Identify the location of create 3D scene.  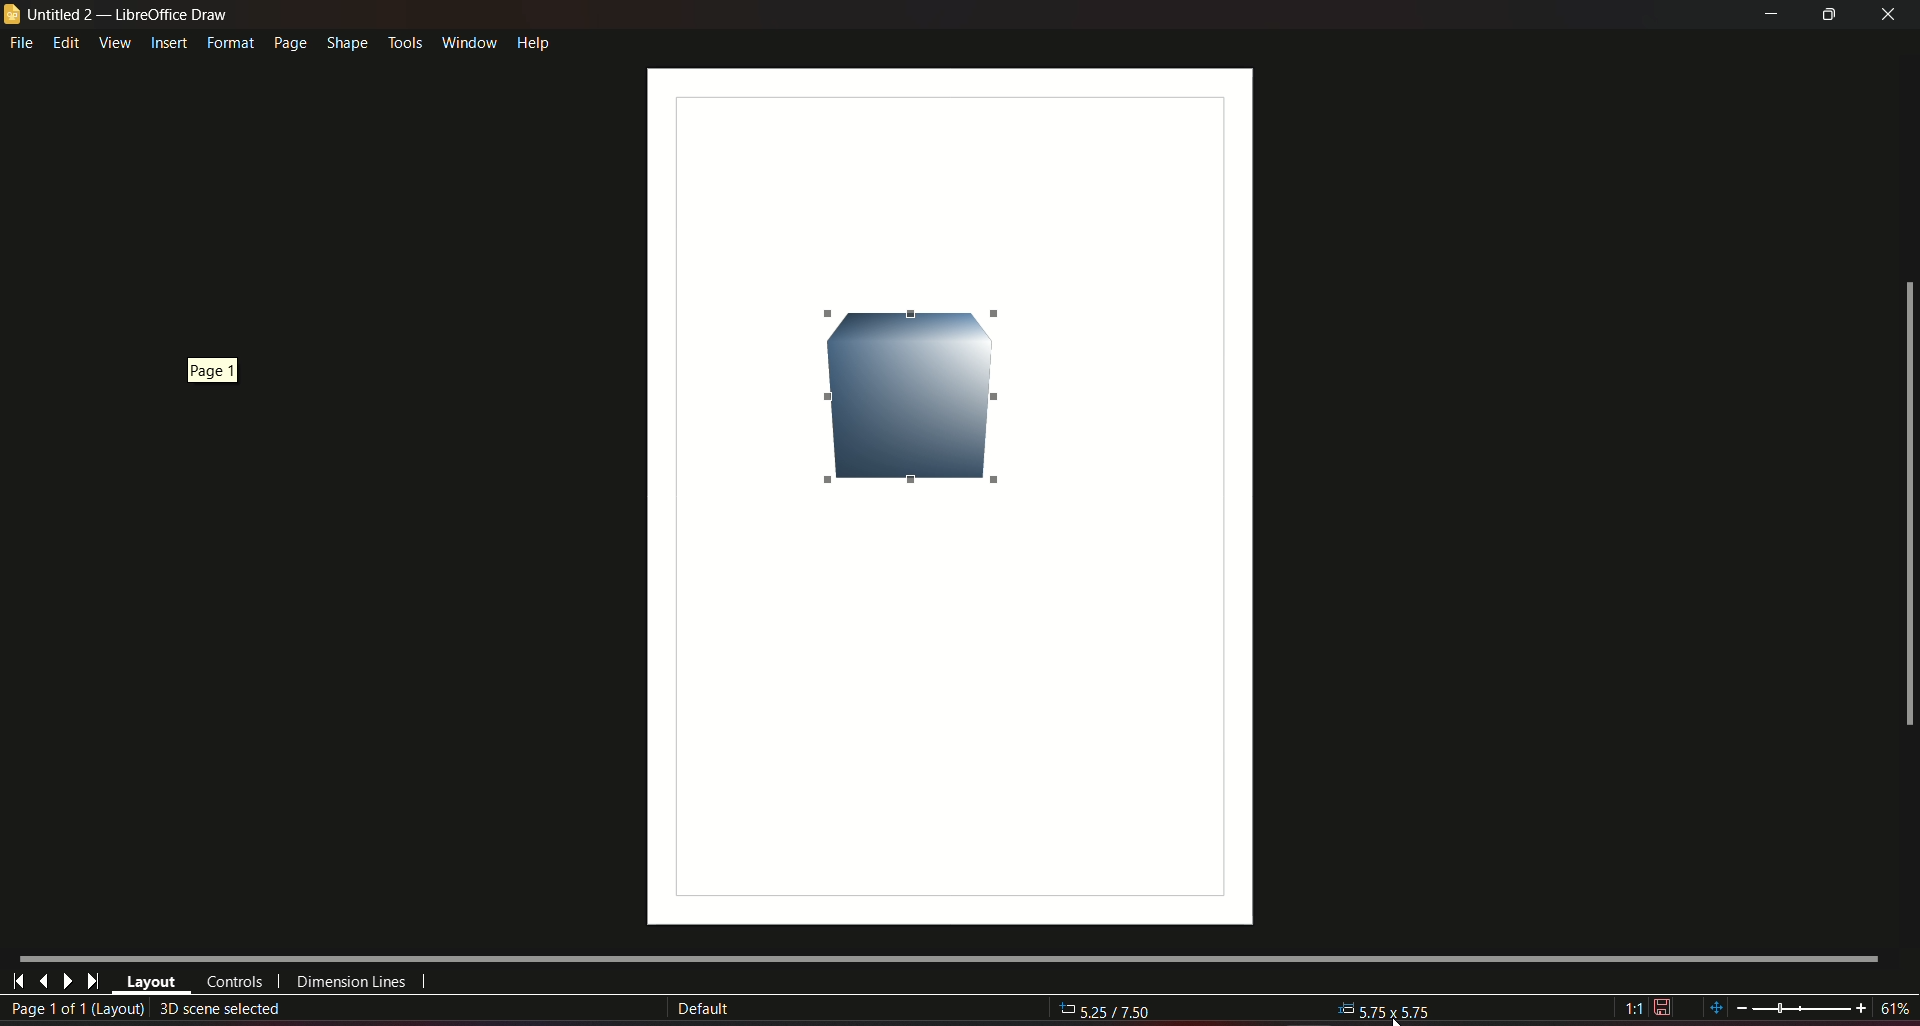
(222, 1008).